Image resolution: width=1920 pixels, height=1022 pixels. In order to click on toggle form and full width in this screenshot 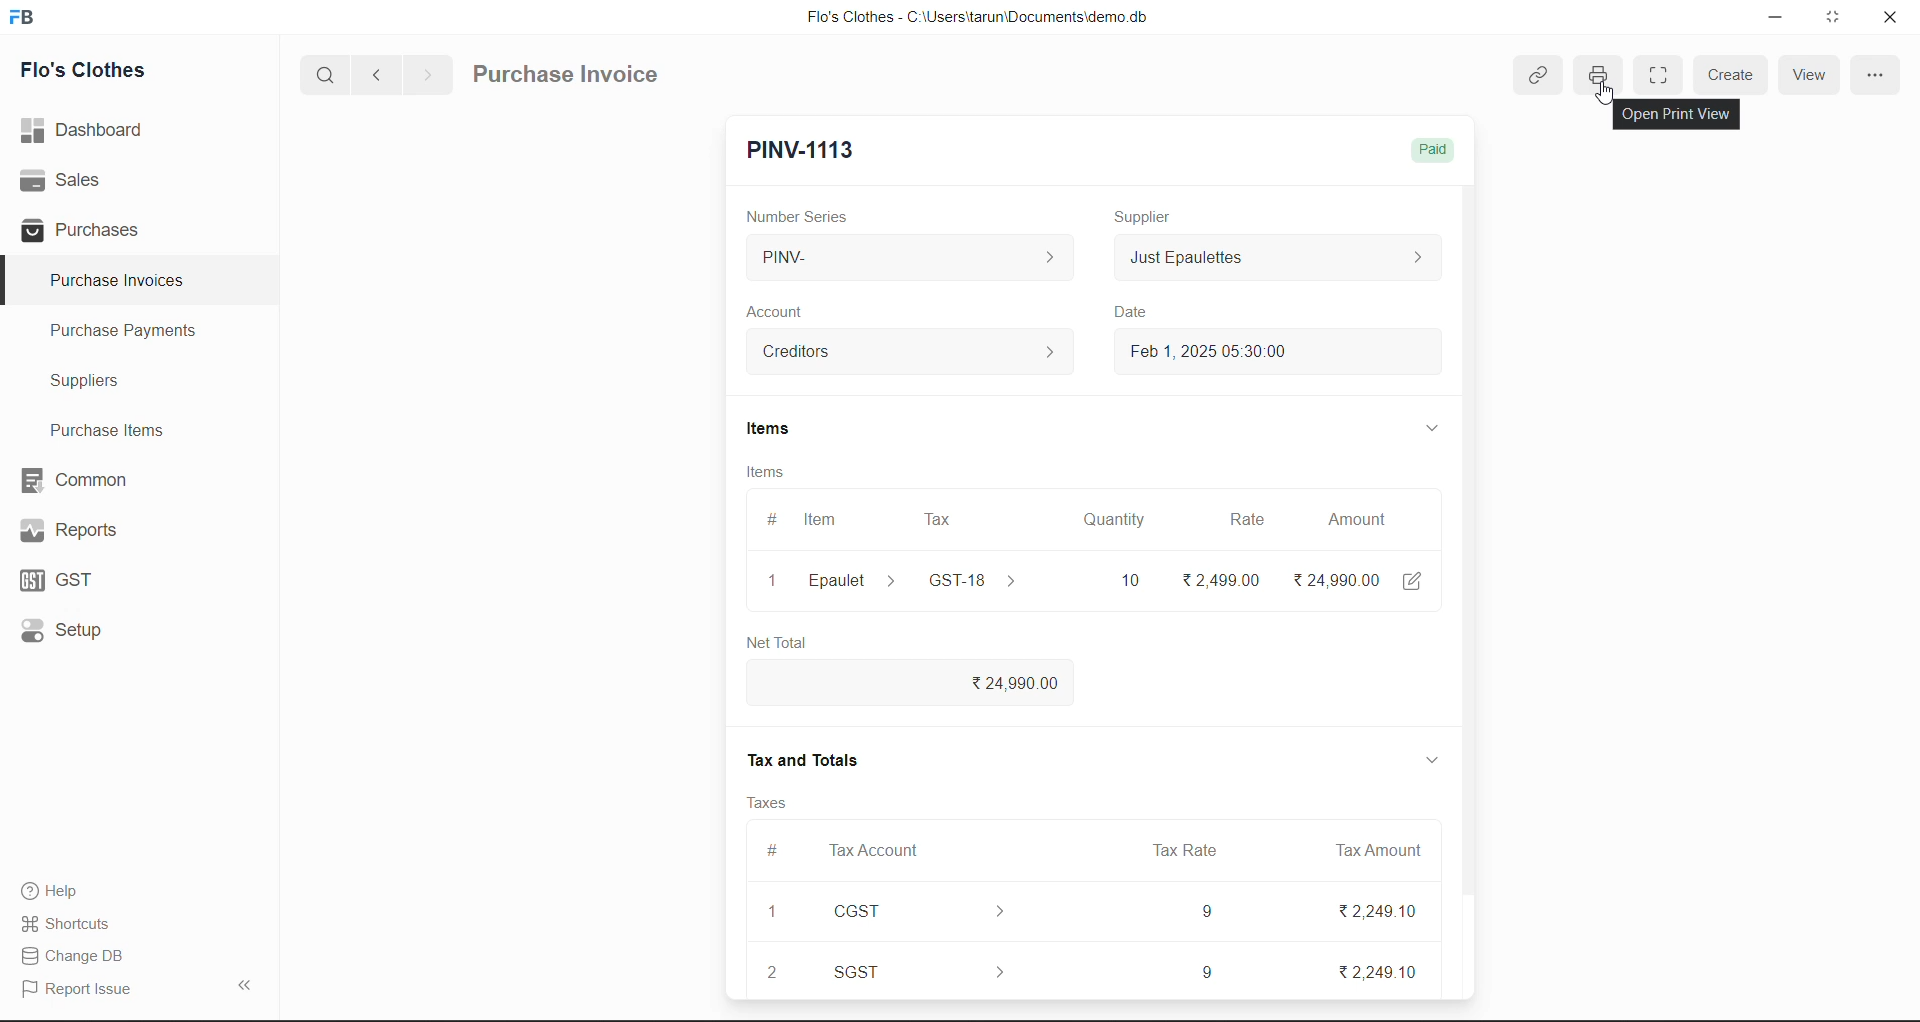, I will do `click(1659, 76)`.